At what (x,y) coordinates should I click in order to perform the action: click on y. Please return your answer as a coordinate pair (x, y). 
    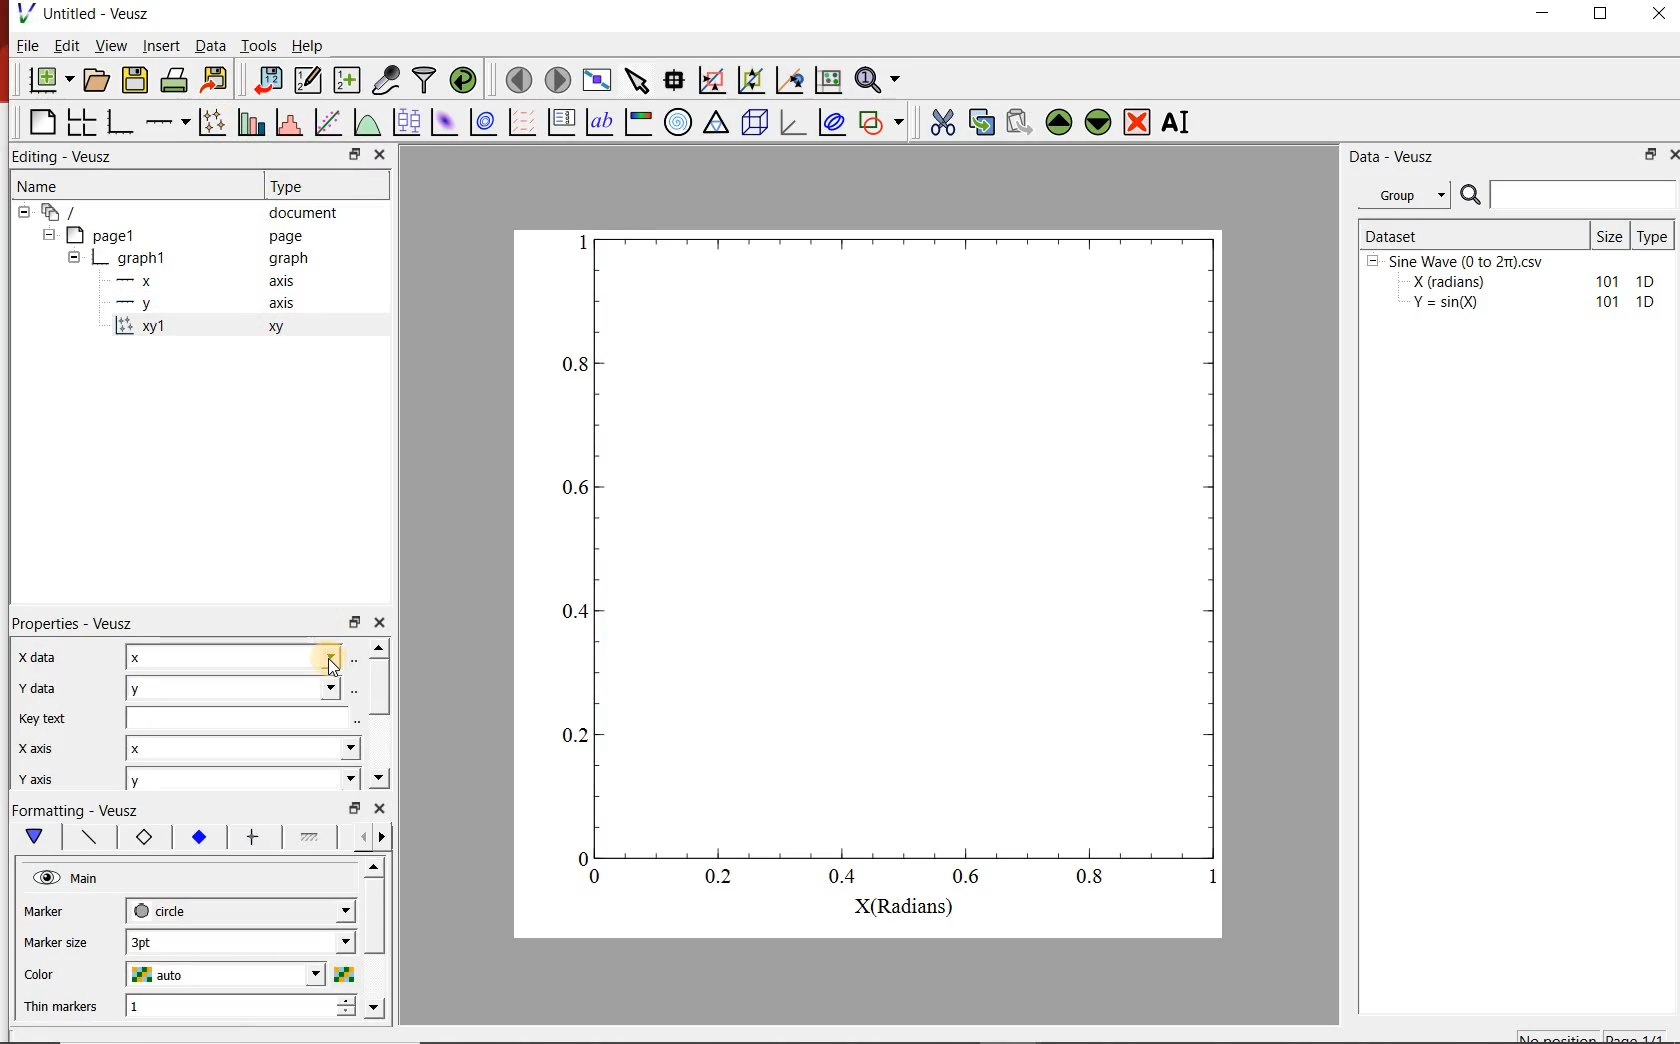
    Looking at the image, I should click on (243, 779).